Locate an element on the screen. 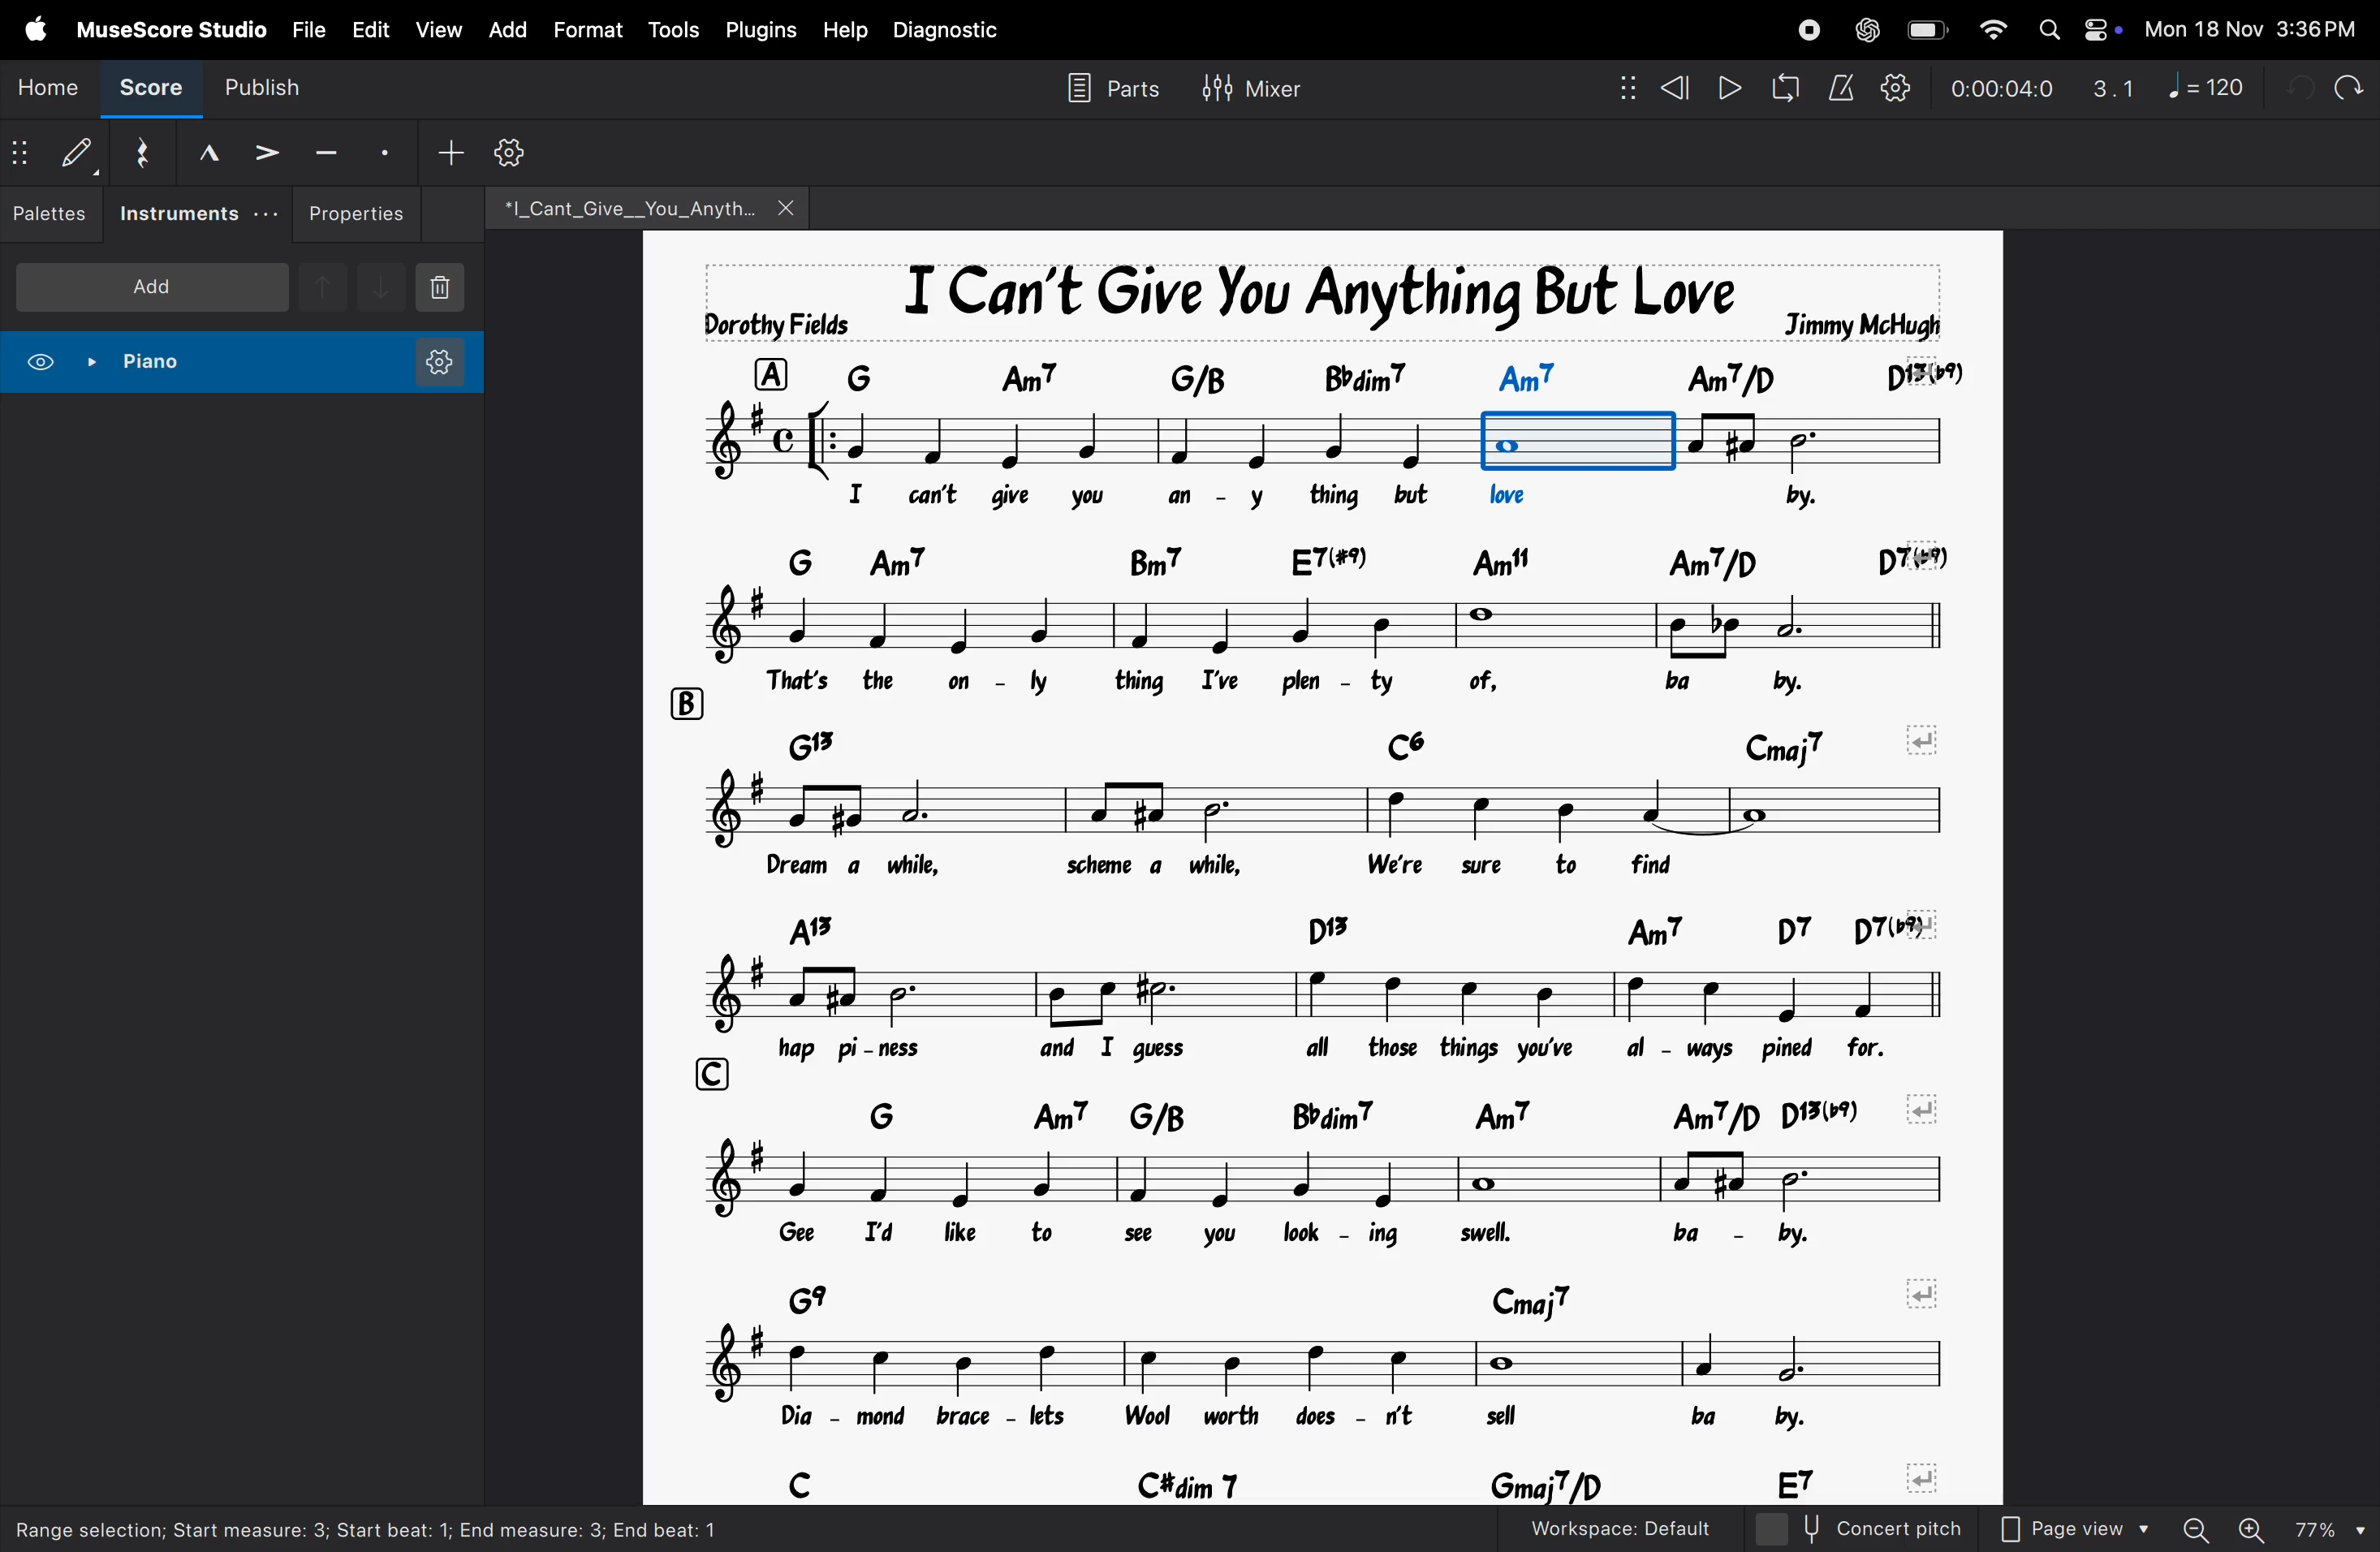 Image resolution: width=2380 pixels, height=1552 pixels. notes is located at coordinates (1829, 439).